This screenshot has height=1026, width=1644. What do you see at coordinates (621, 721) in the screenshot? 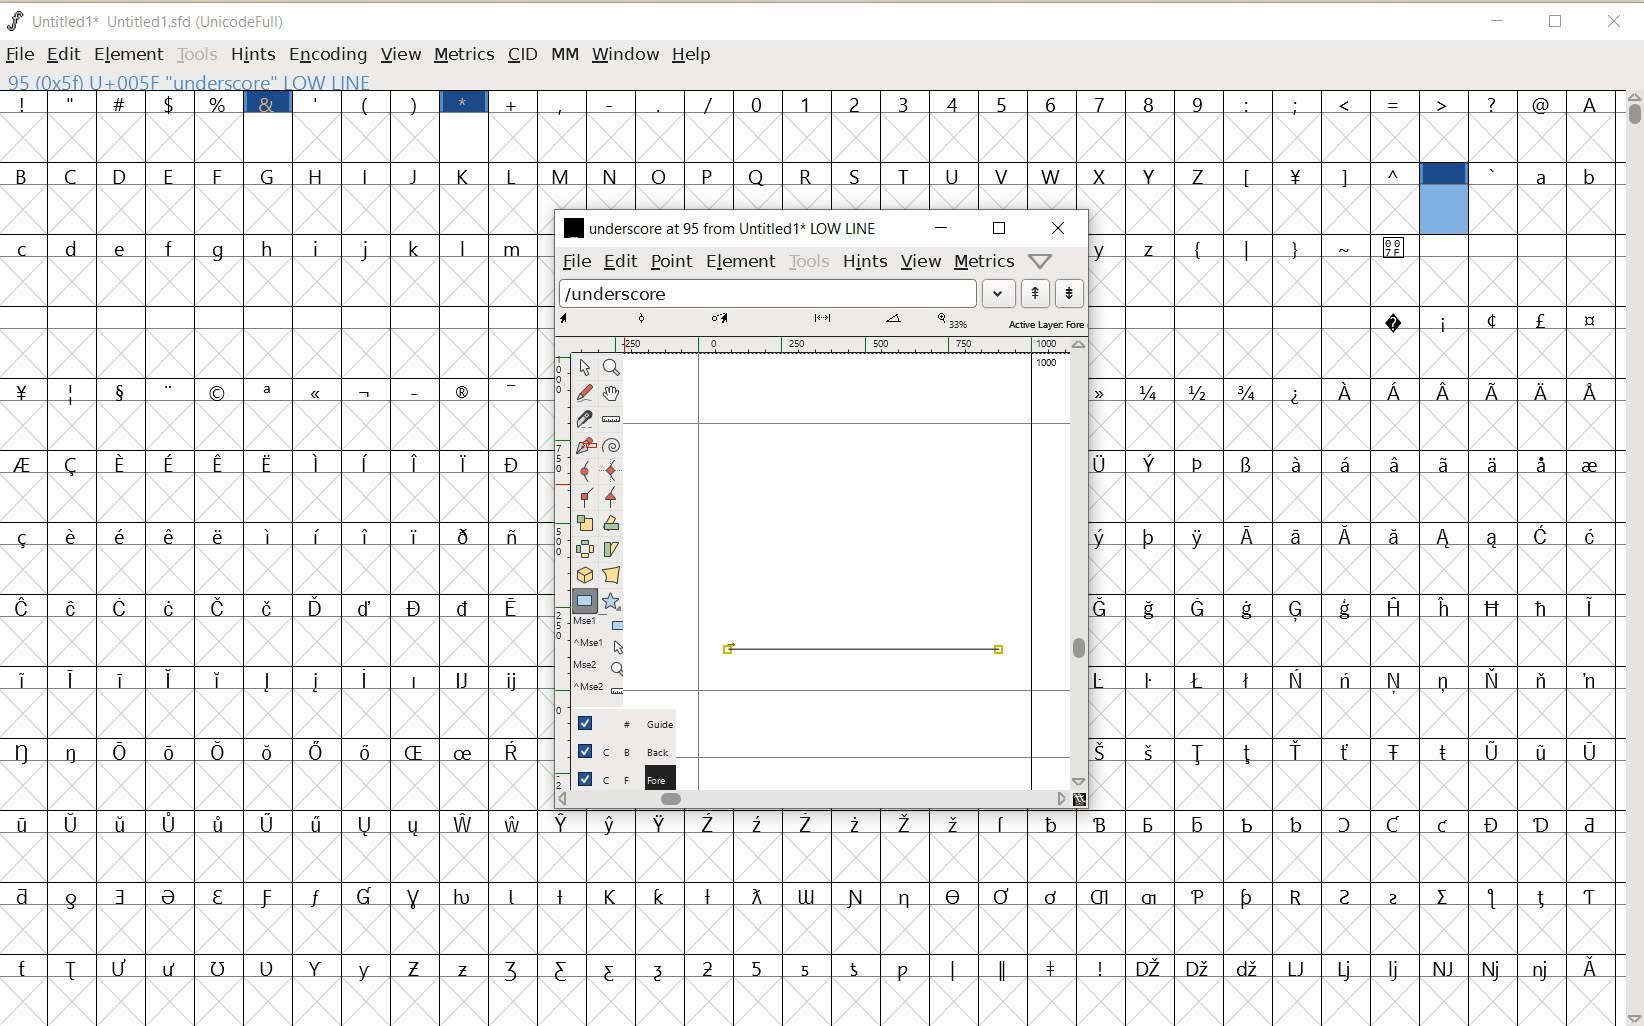
I see `GUIDE` at bounding box center [621, 721].